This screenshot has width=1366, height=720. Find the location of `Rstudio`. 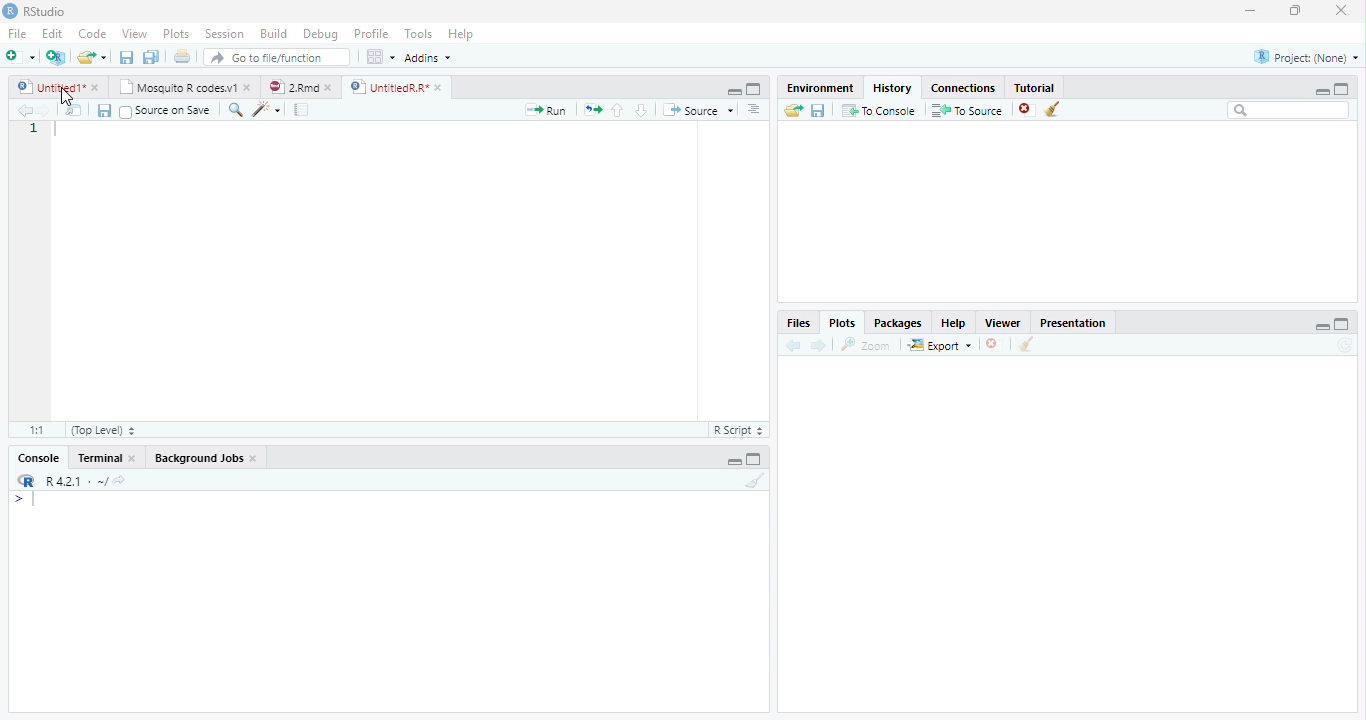

Rstudio is located at coordinates (36, 10).